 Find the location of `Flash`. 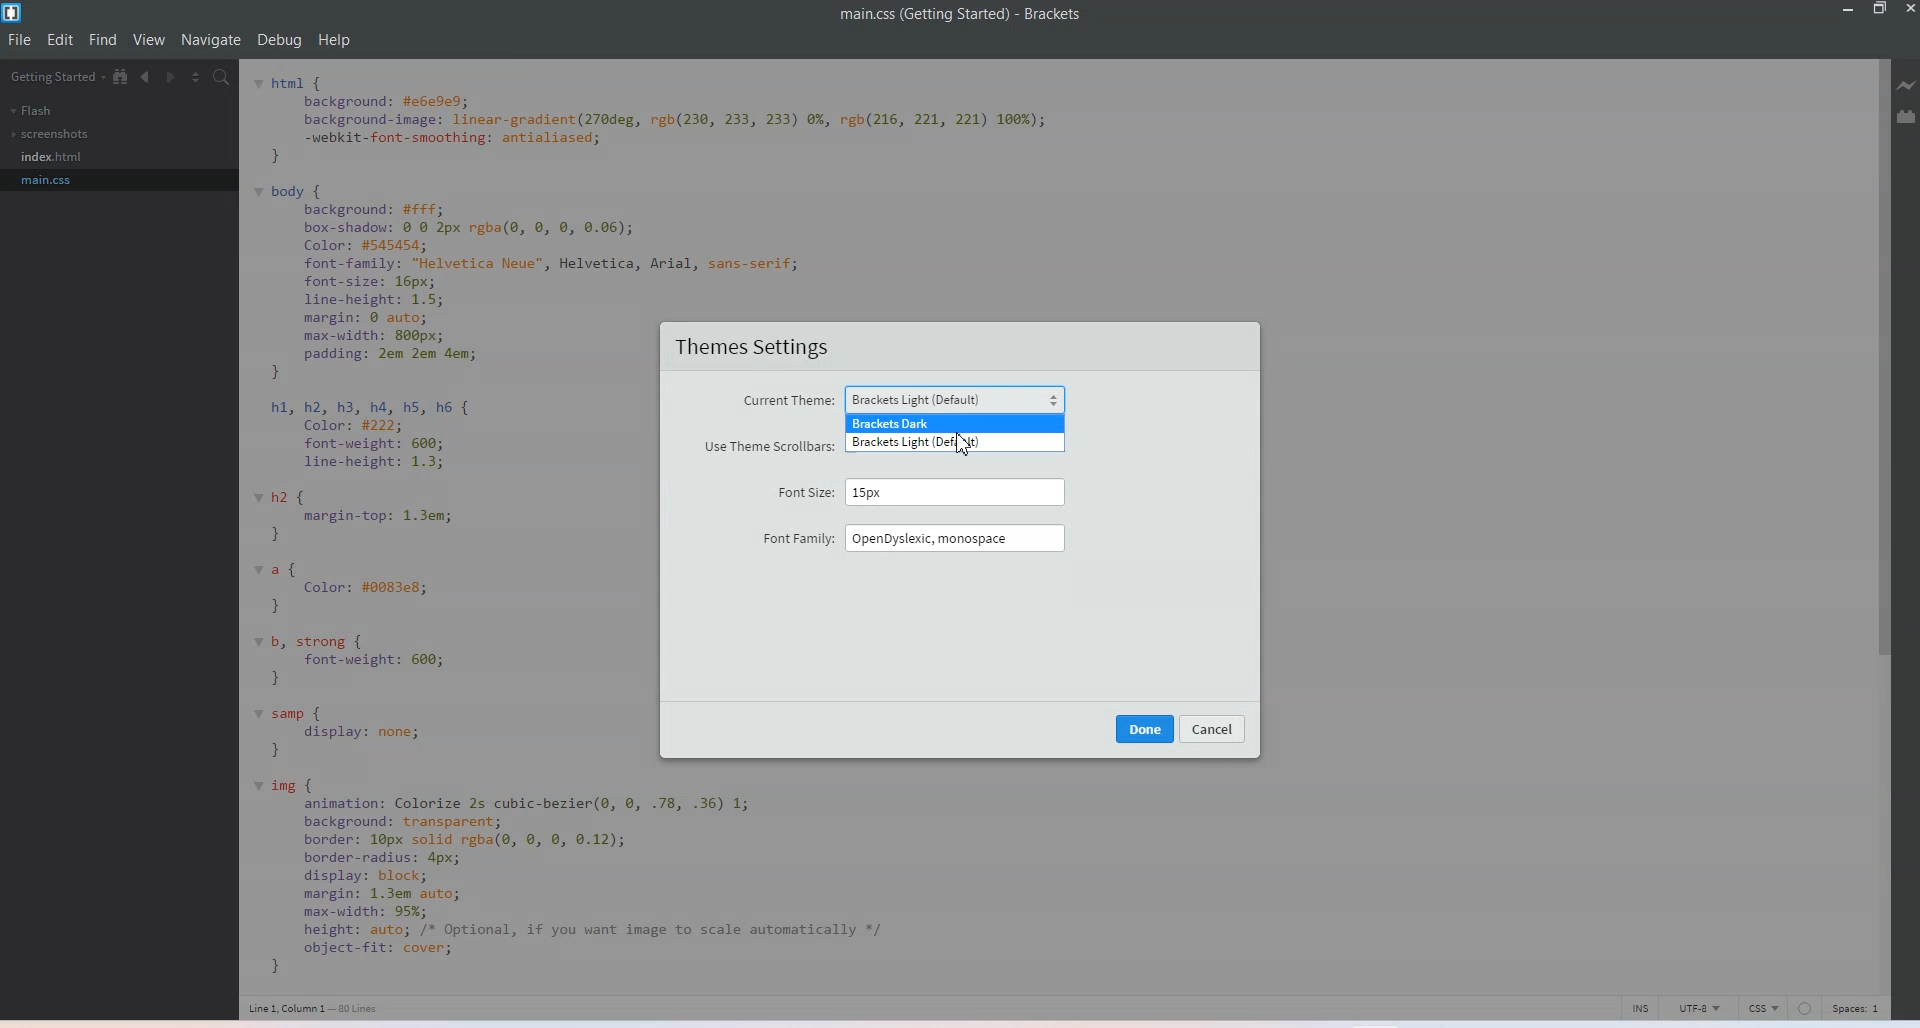

Flash is located at coordinates (32, 111).